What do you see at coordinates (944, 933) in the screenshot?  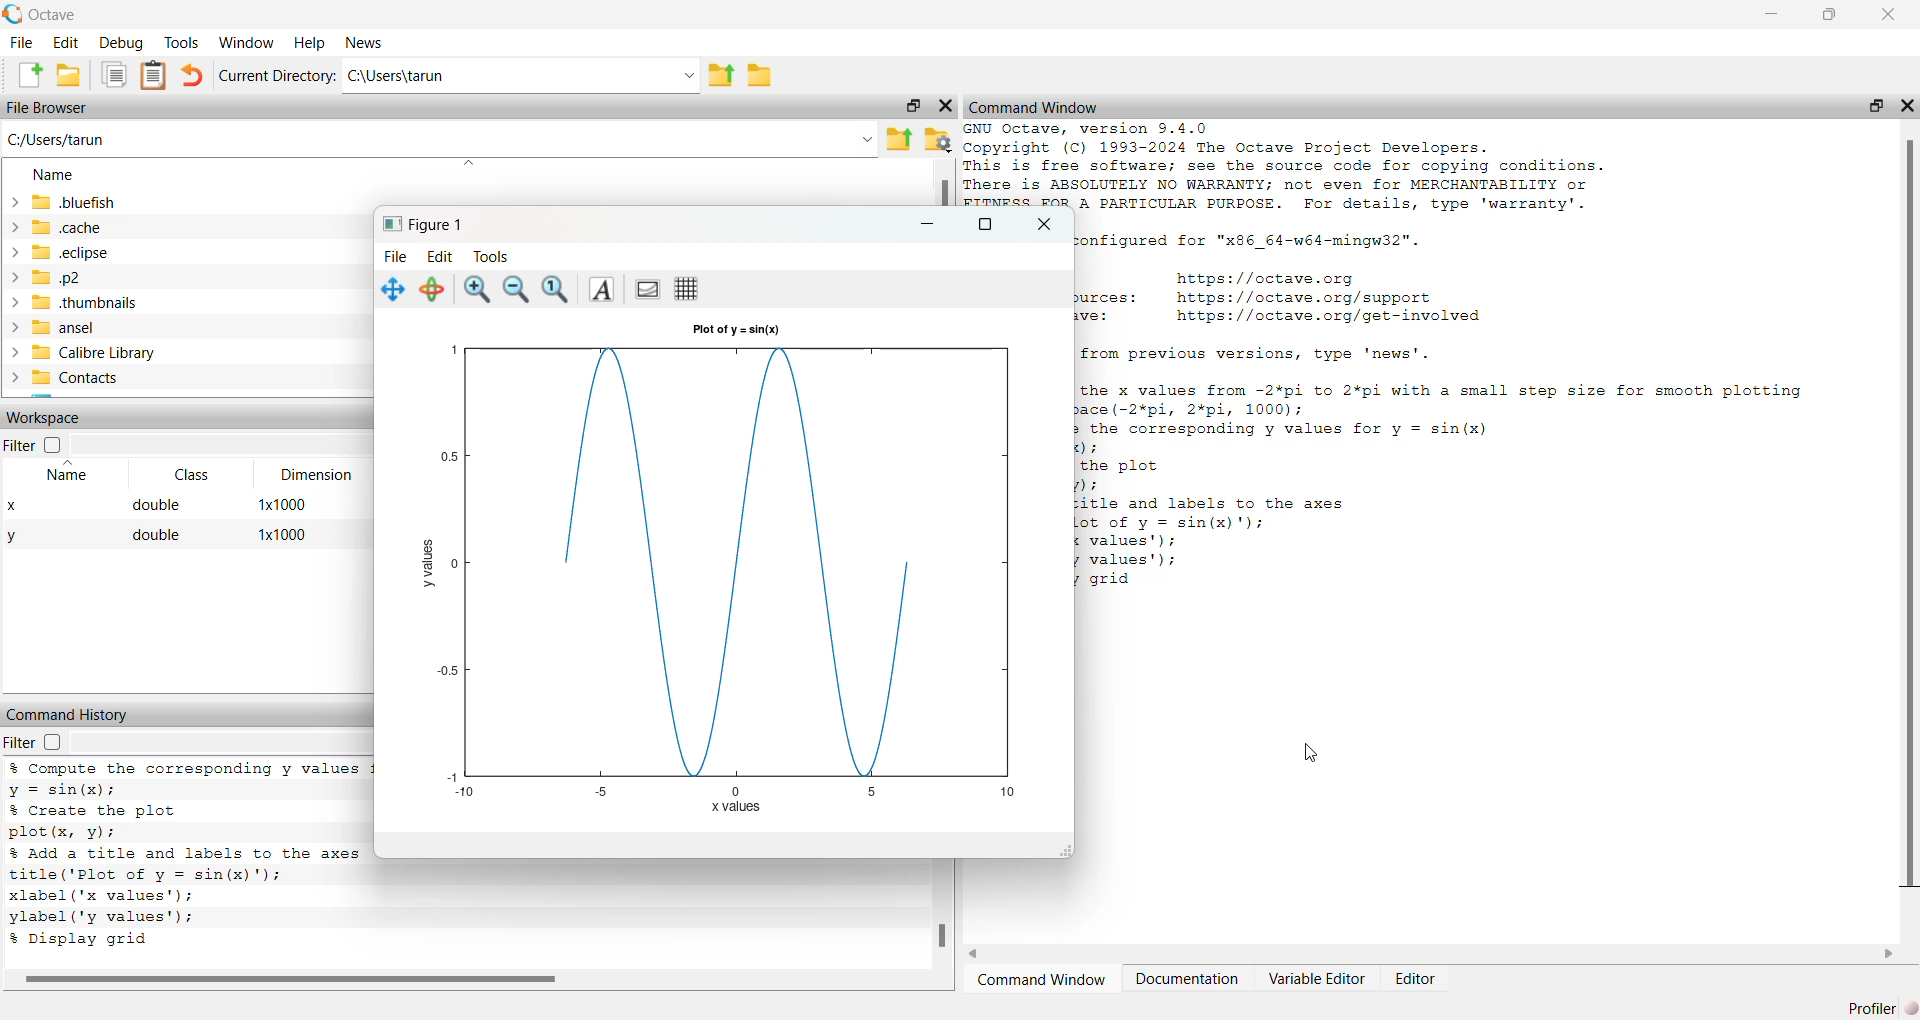 I see `scroll bar` at bounding box center [944, 933].